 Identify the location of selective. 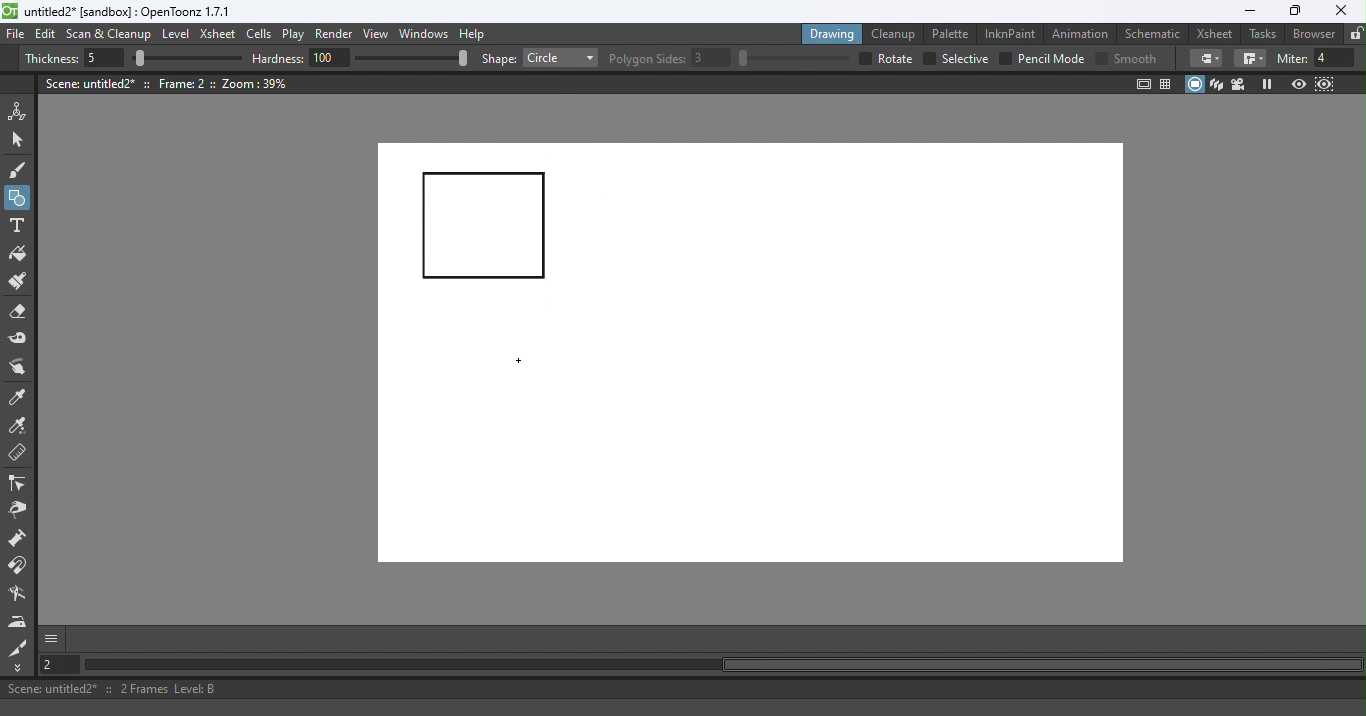
(965, 59).